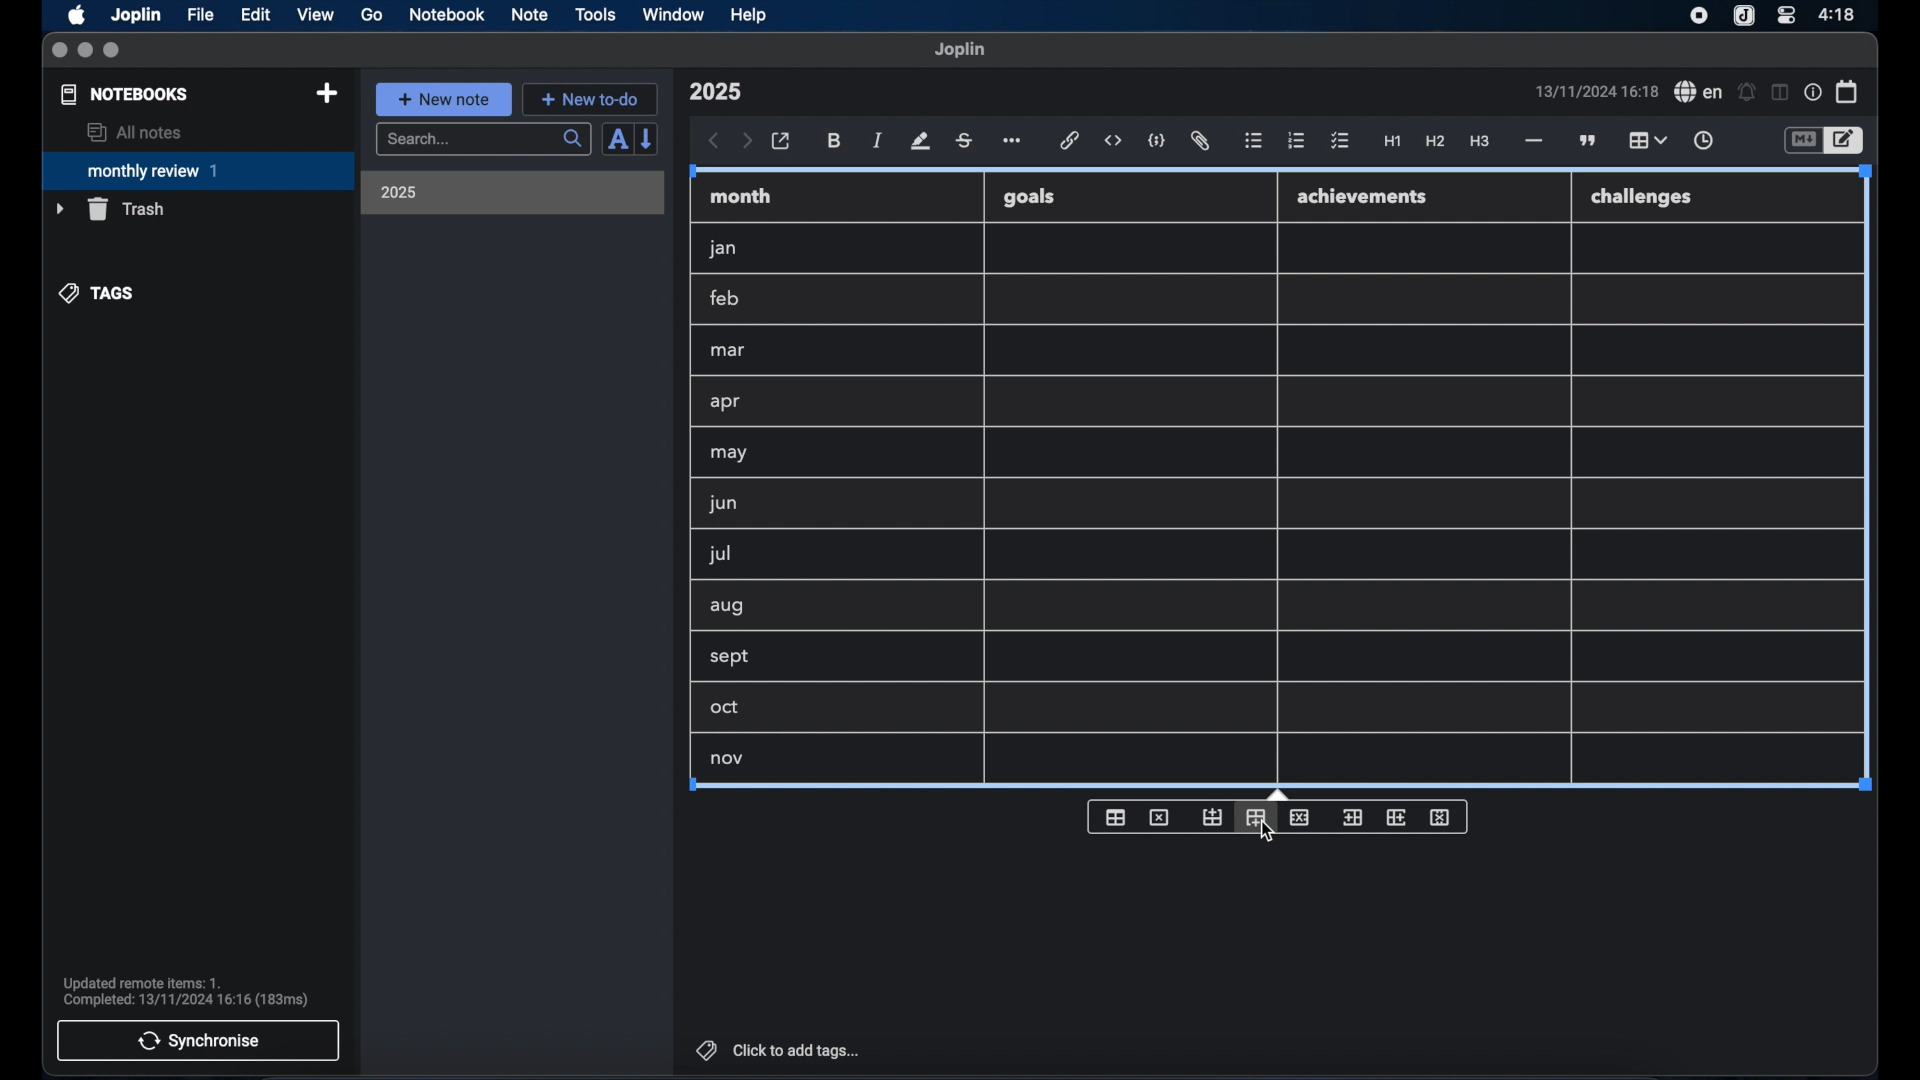  I want to click on reverse sort order, so click(648, 138).